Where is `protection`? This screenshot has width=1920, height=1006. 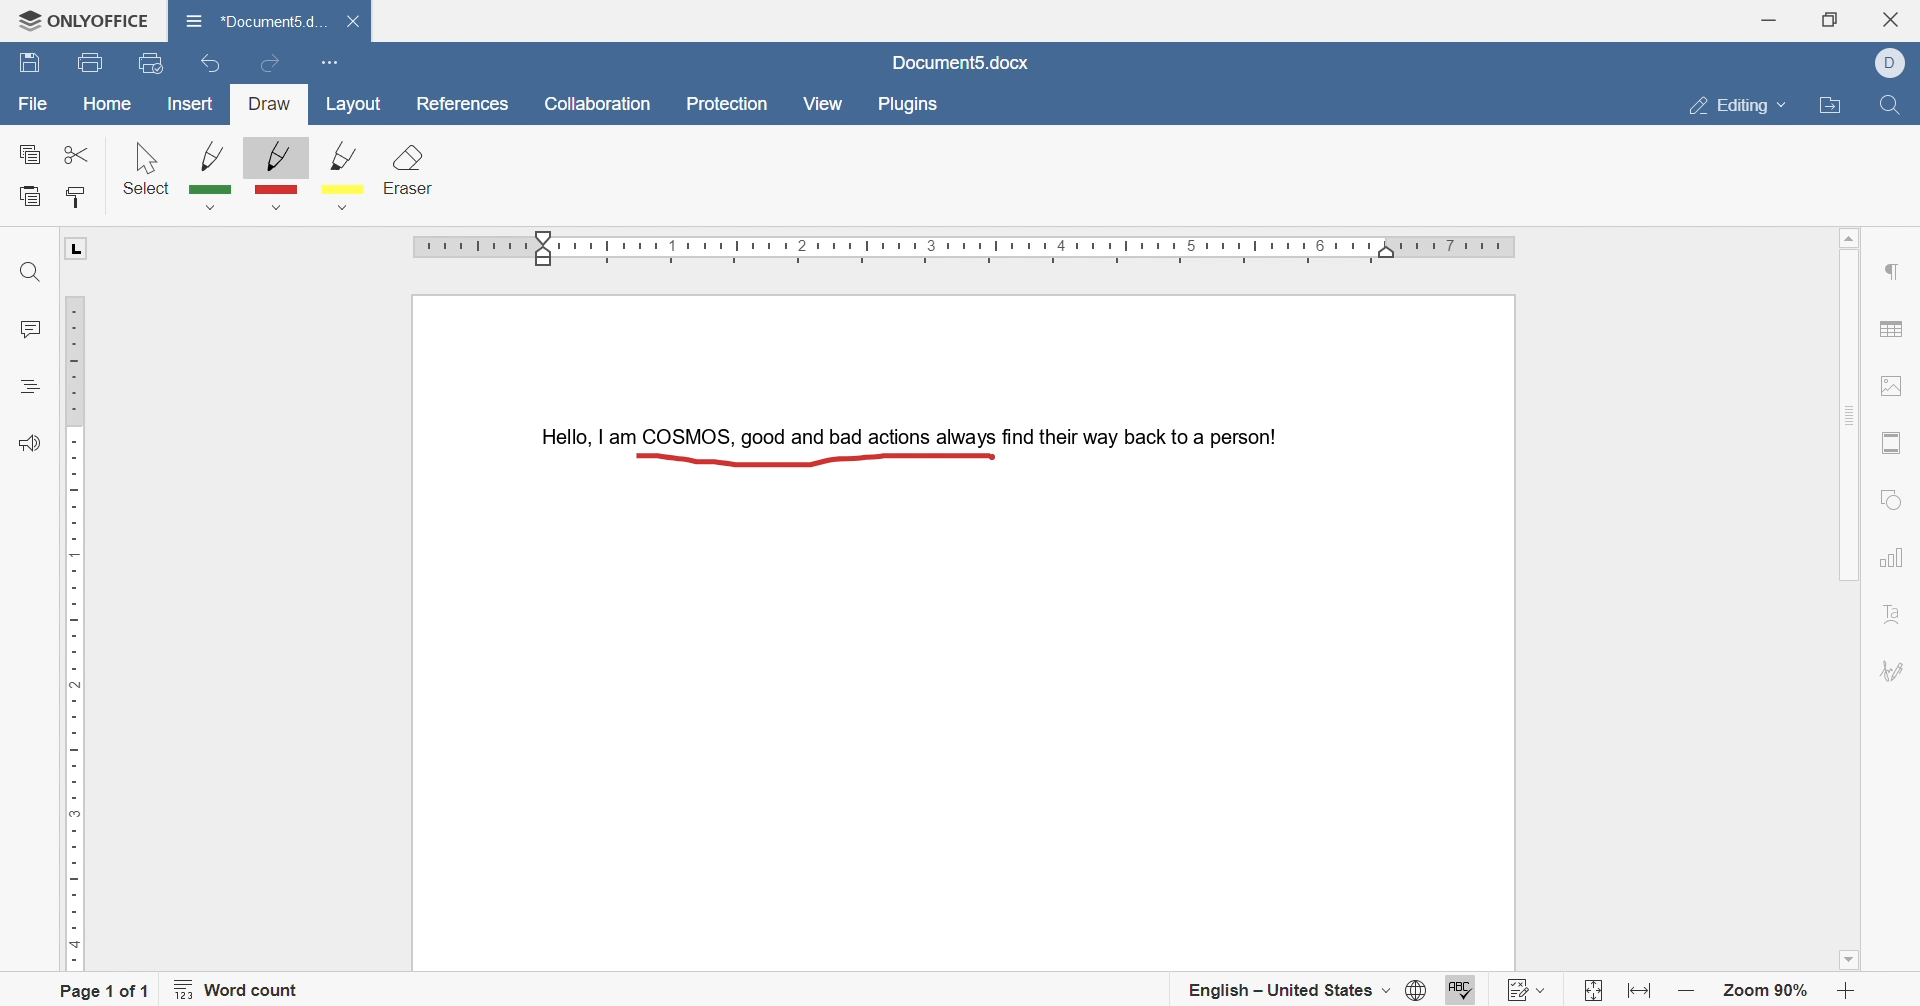 protection is located at coordinates (732, 105).